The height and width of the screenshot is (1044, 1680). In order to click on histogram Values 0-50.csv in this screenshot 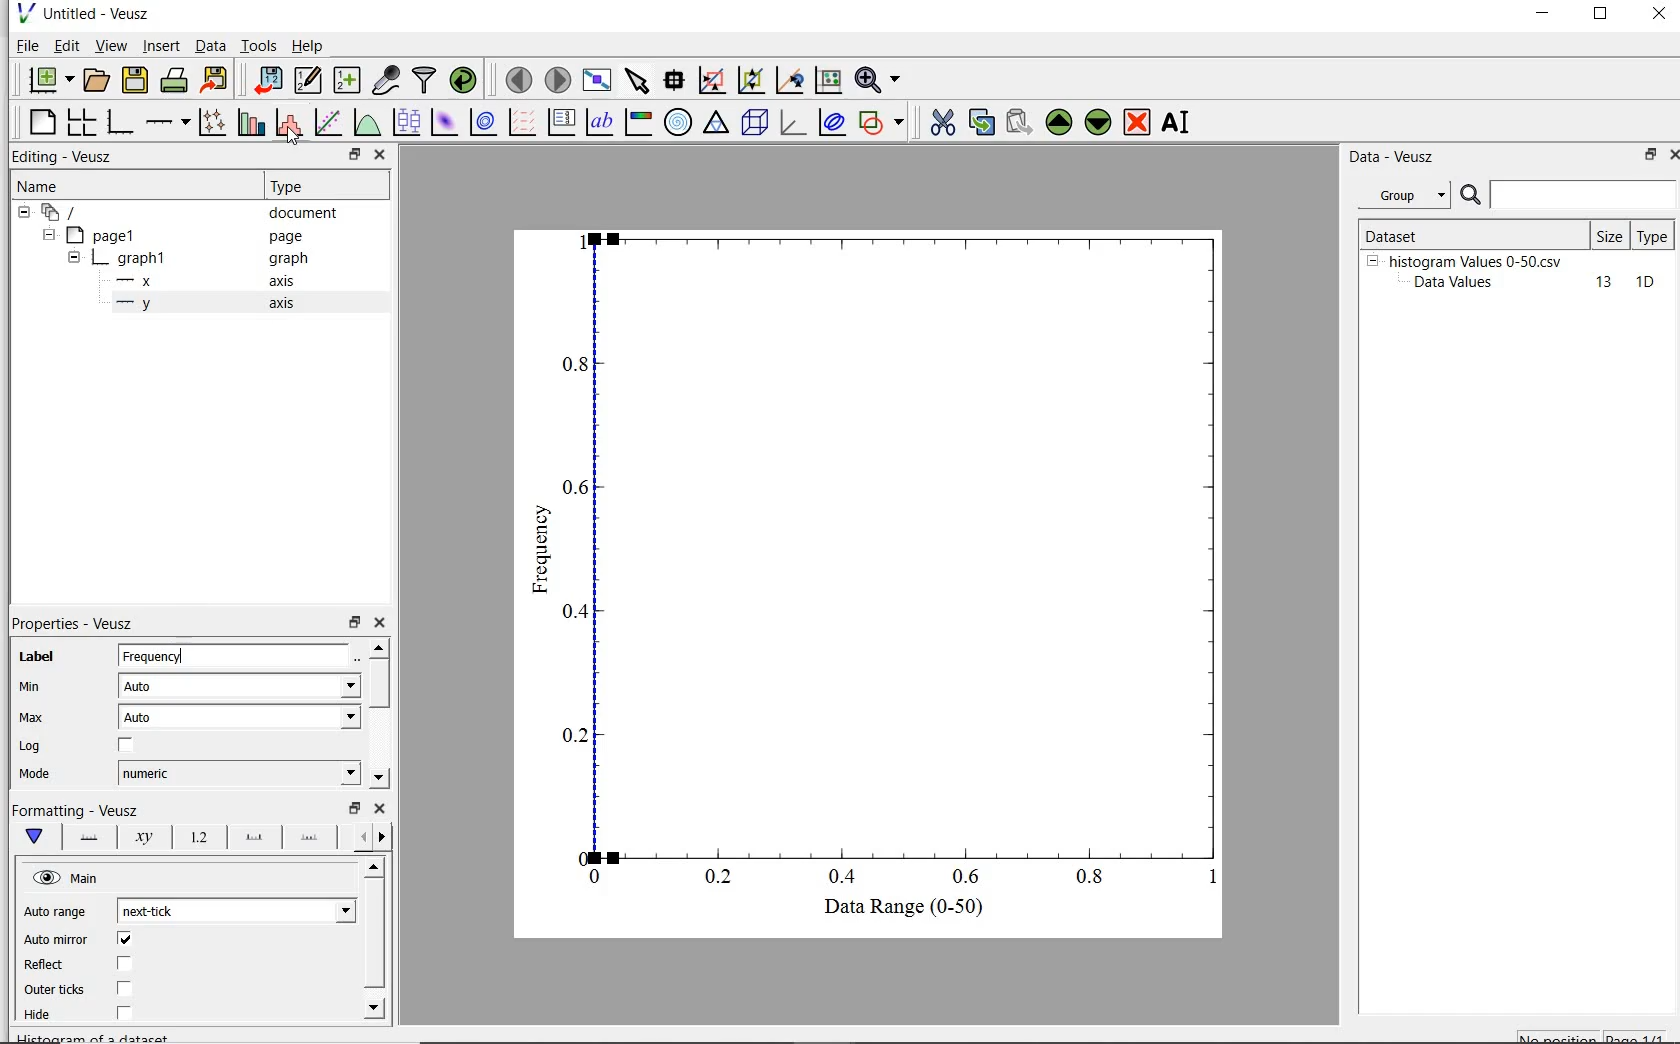, I will do `click(1476, 260)`.